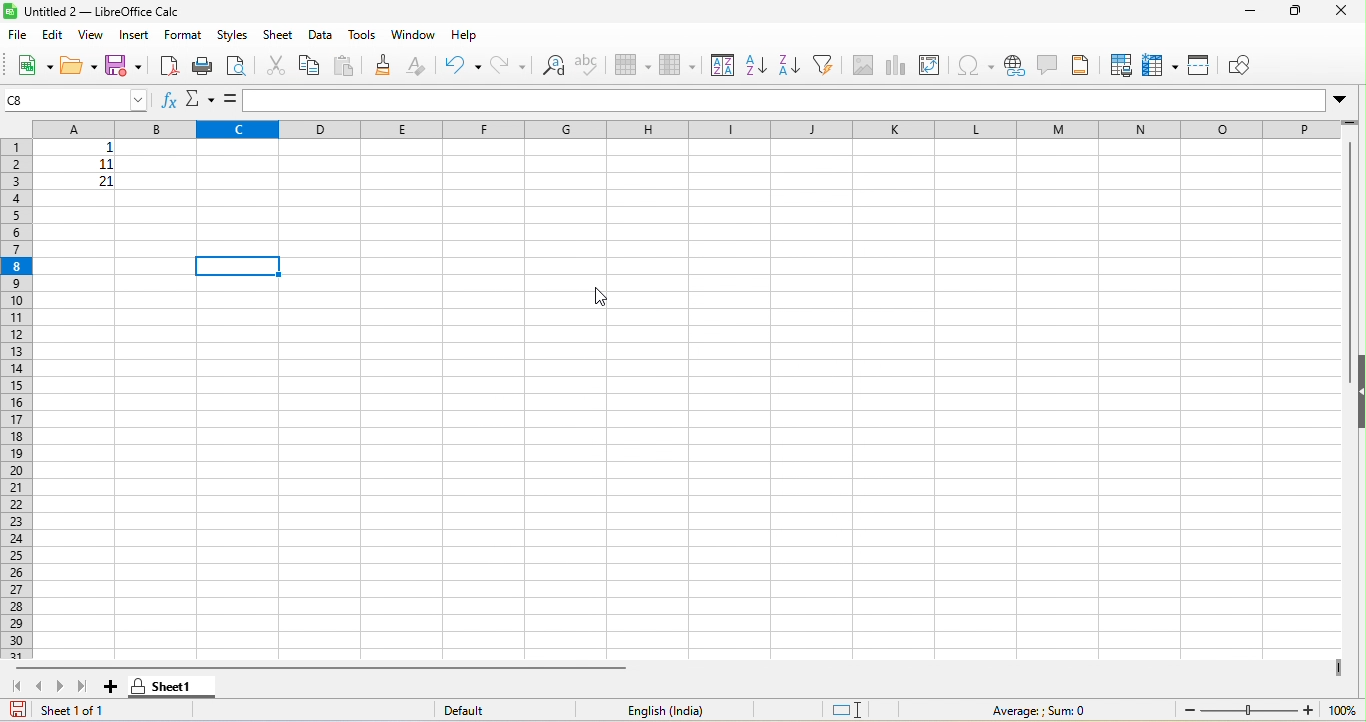 This screenshot has width=1366, height=722. What do you see at coordinates (799, 64) in the screenshot?
I see `sort descending` at bounding box center [799, 64].